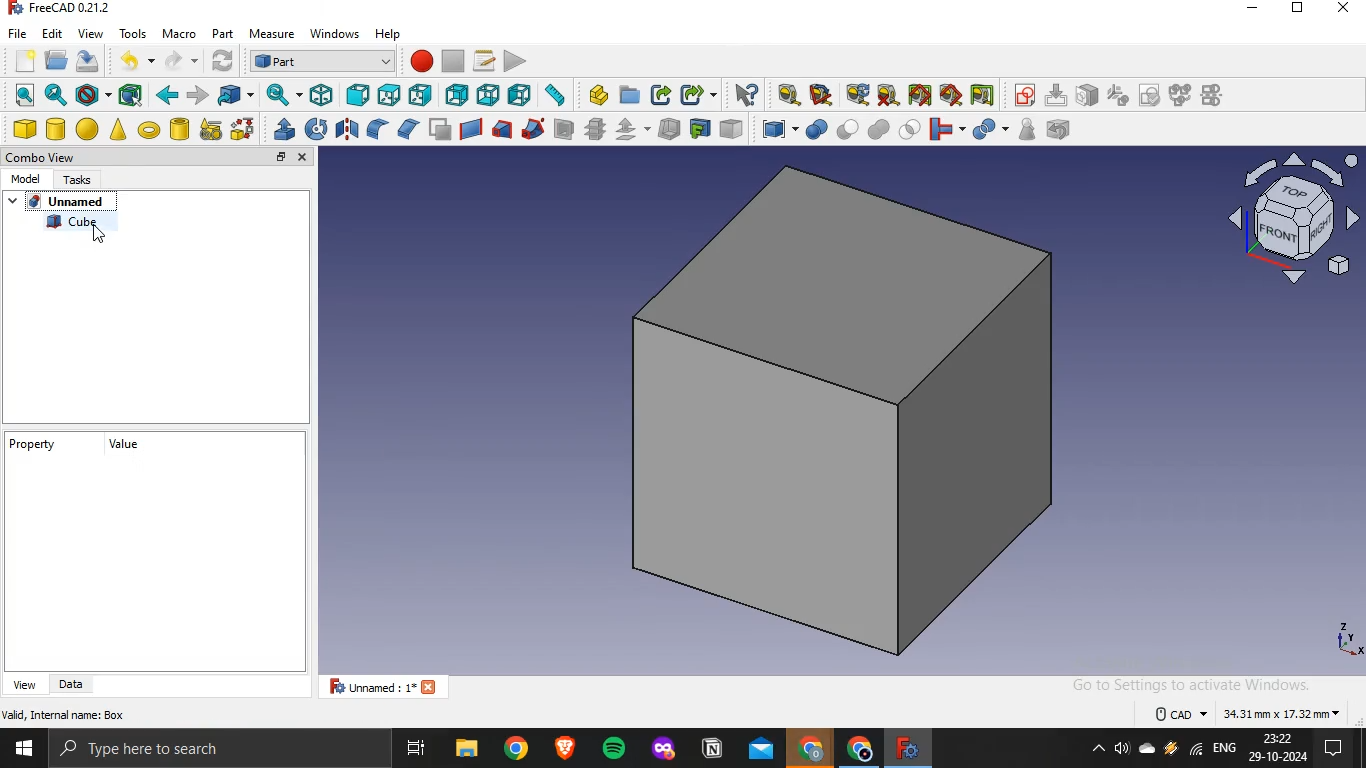 This screenshot has height=768, width=1366. Describe the element at coordinates (951, 95) in the screenshot. I see `toggle 3d` at that location.